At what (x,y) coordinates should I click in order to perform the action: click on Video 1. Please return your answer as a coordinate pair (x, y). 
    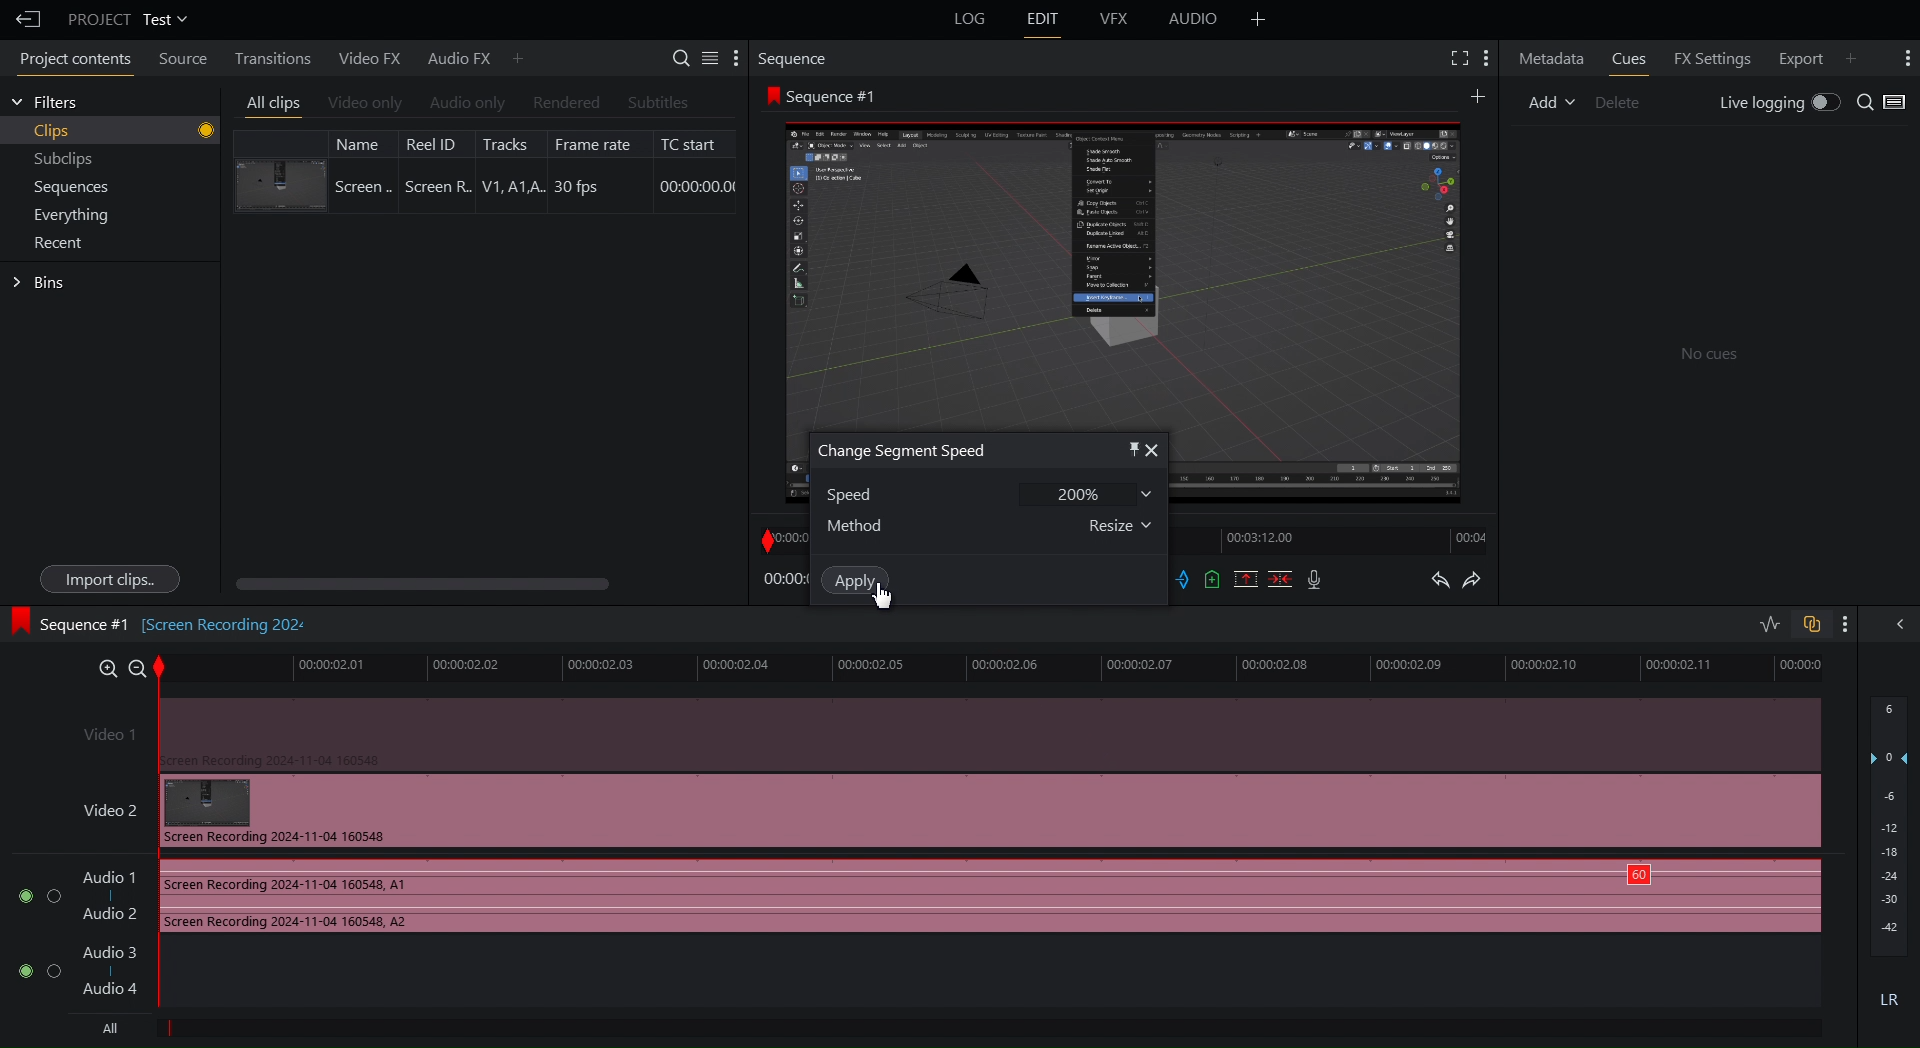
    Looking at the image, I should click on (942, 732).